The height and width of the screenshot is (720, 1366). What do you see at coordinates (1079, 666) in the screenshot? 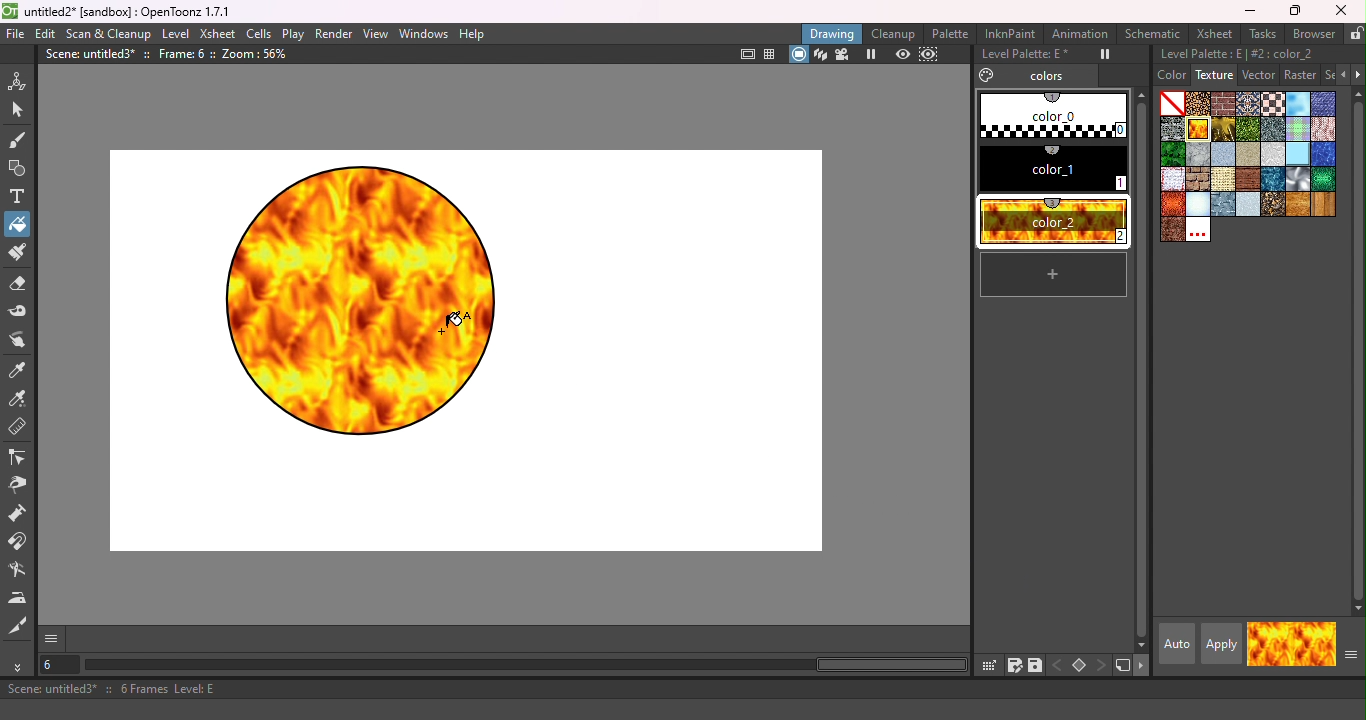
I see `Set key` at bounding box center [1079, 666].